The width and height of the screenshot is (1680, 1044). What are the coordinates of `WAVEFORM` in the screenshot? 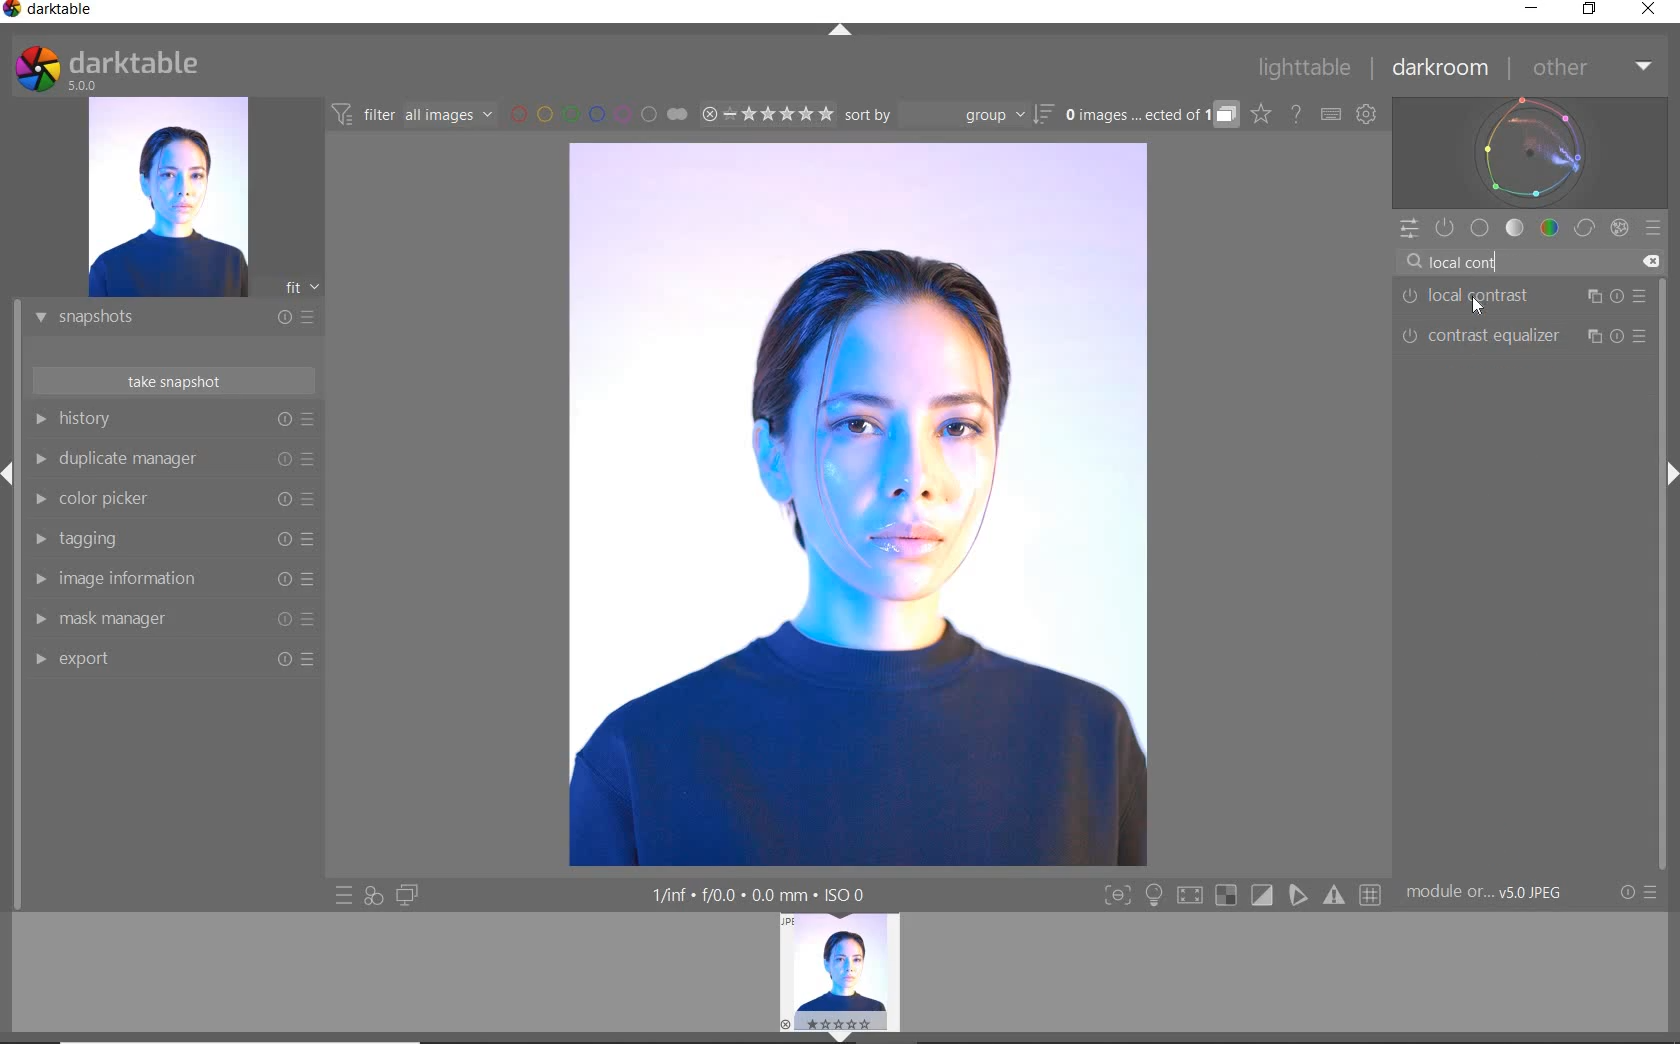 It's located at (1530, 151).